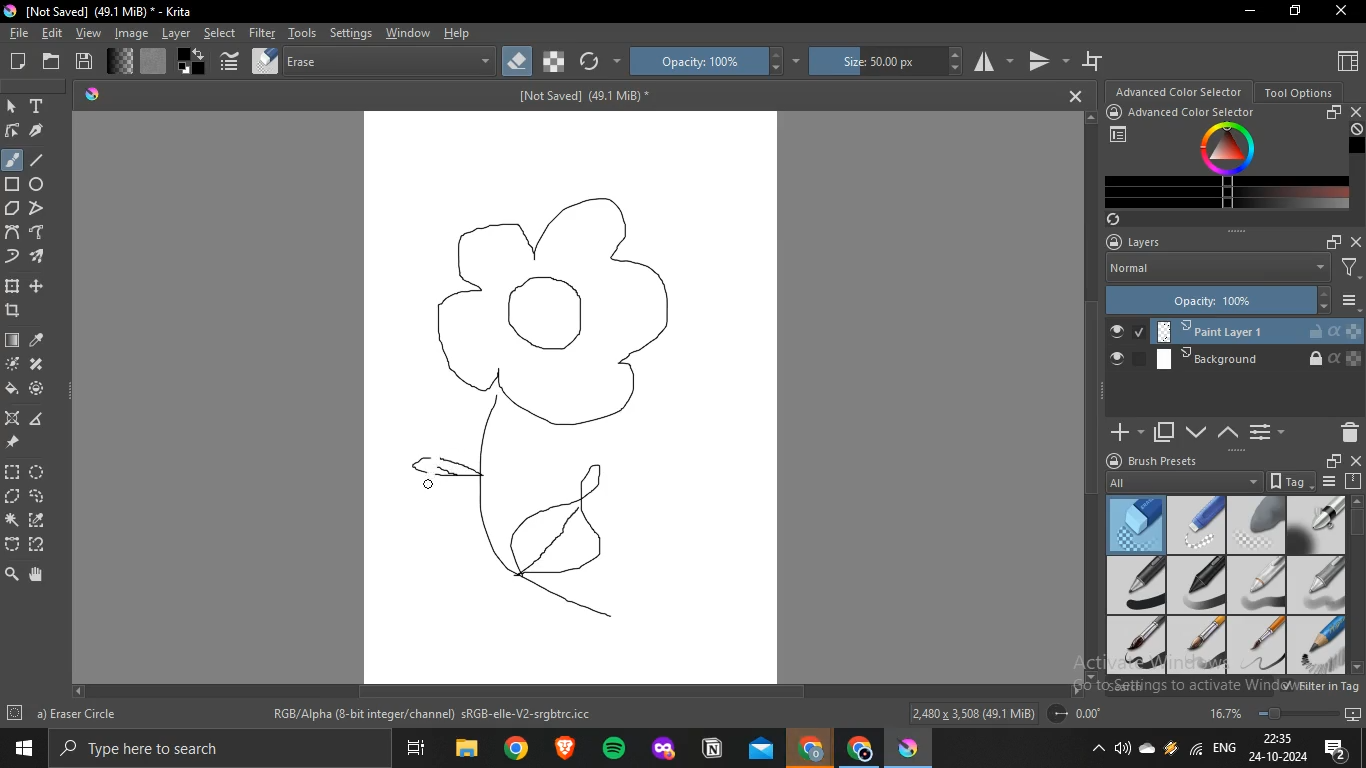 The width and height of the screenshot is (1366, 768). Describe the element at coordinates (578, 694) in the screenshot. I see `Scrollbar` at that location.